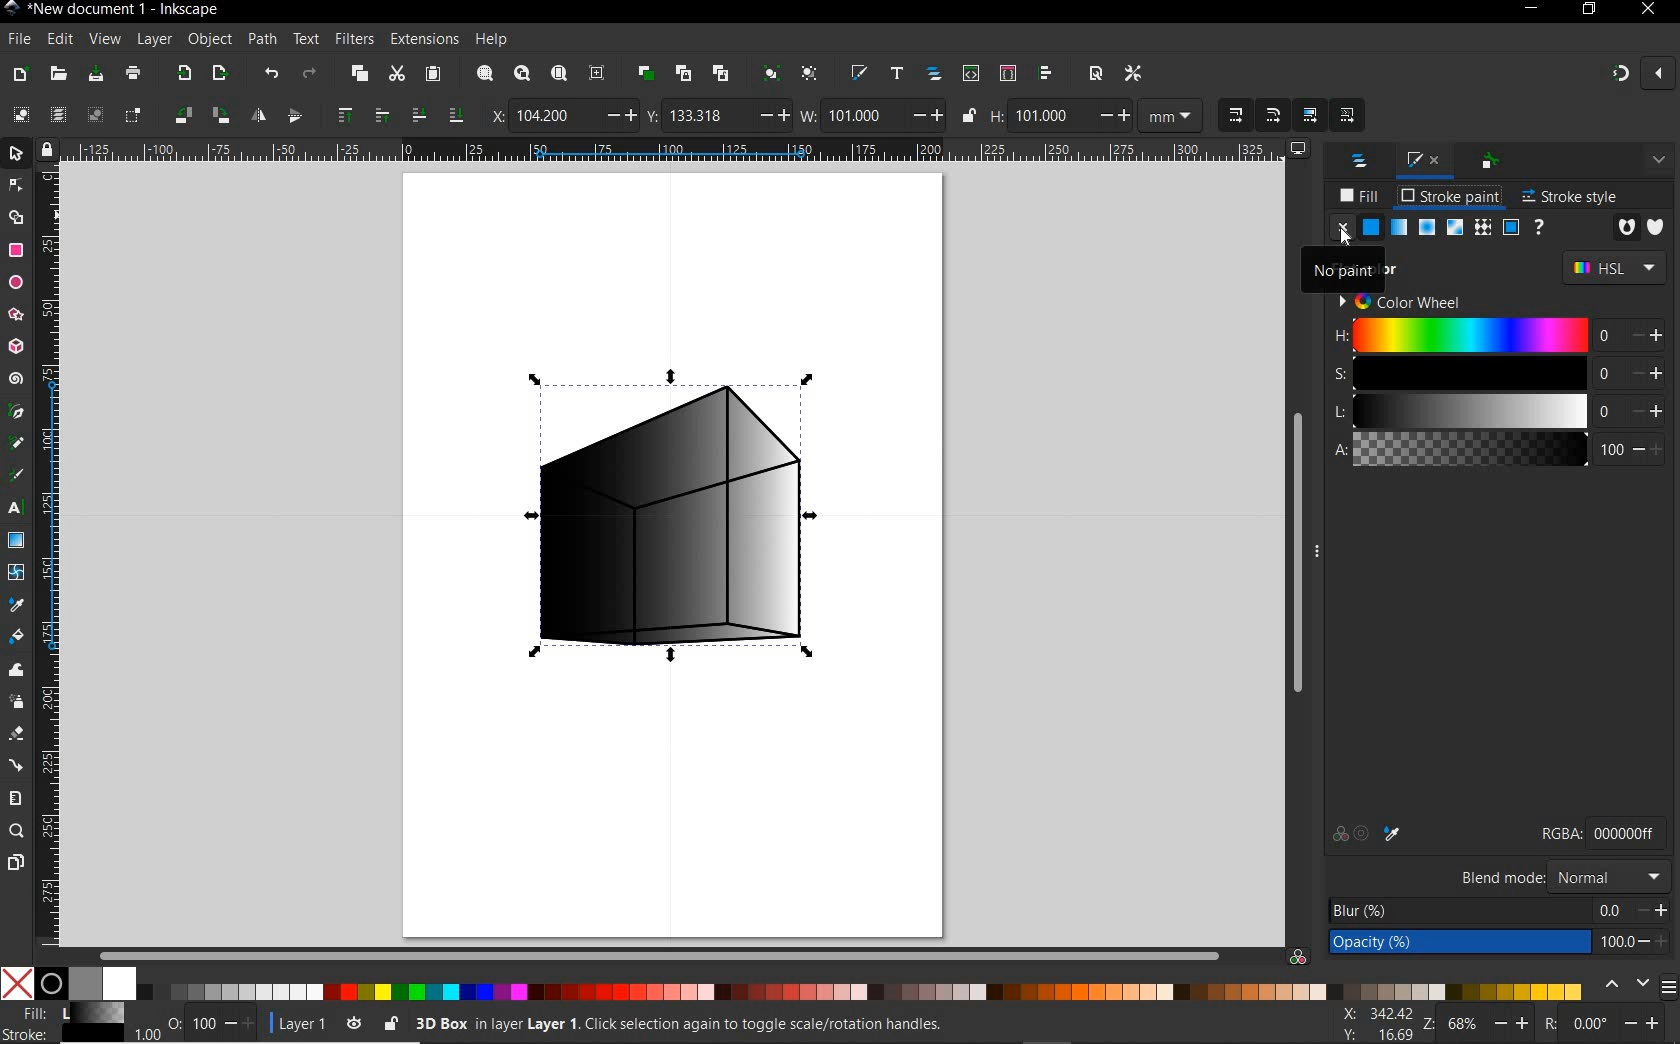 This screenshot has height=1044, width=1680. What do you see at coordinates (1341, 402) in the screenshot?
I see `H S L A` at bounding box center [1341, 402].